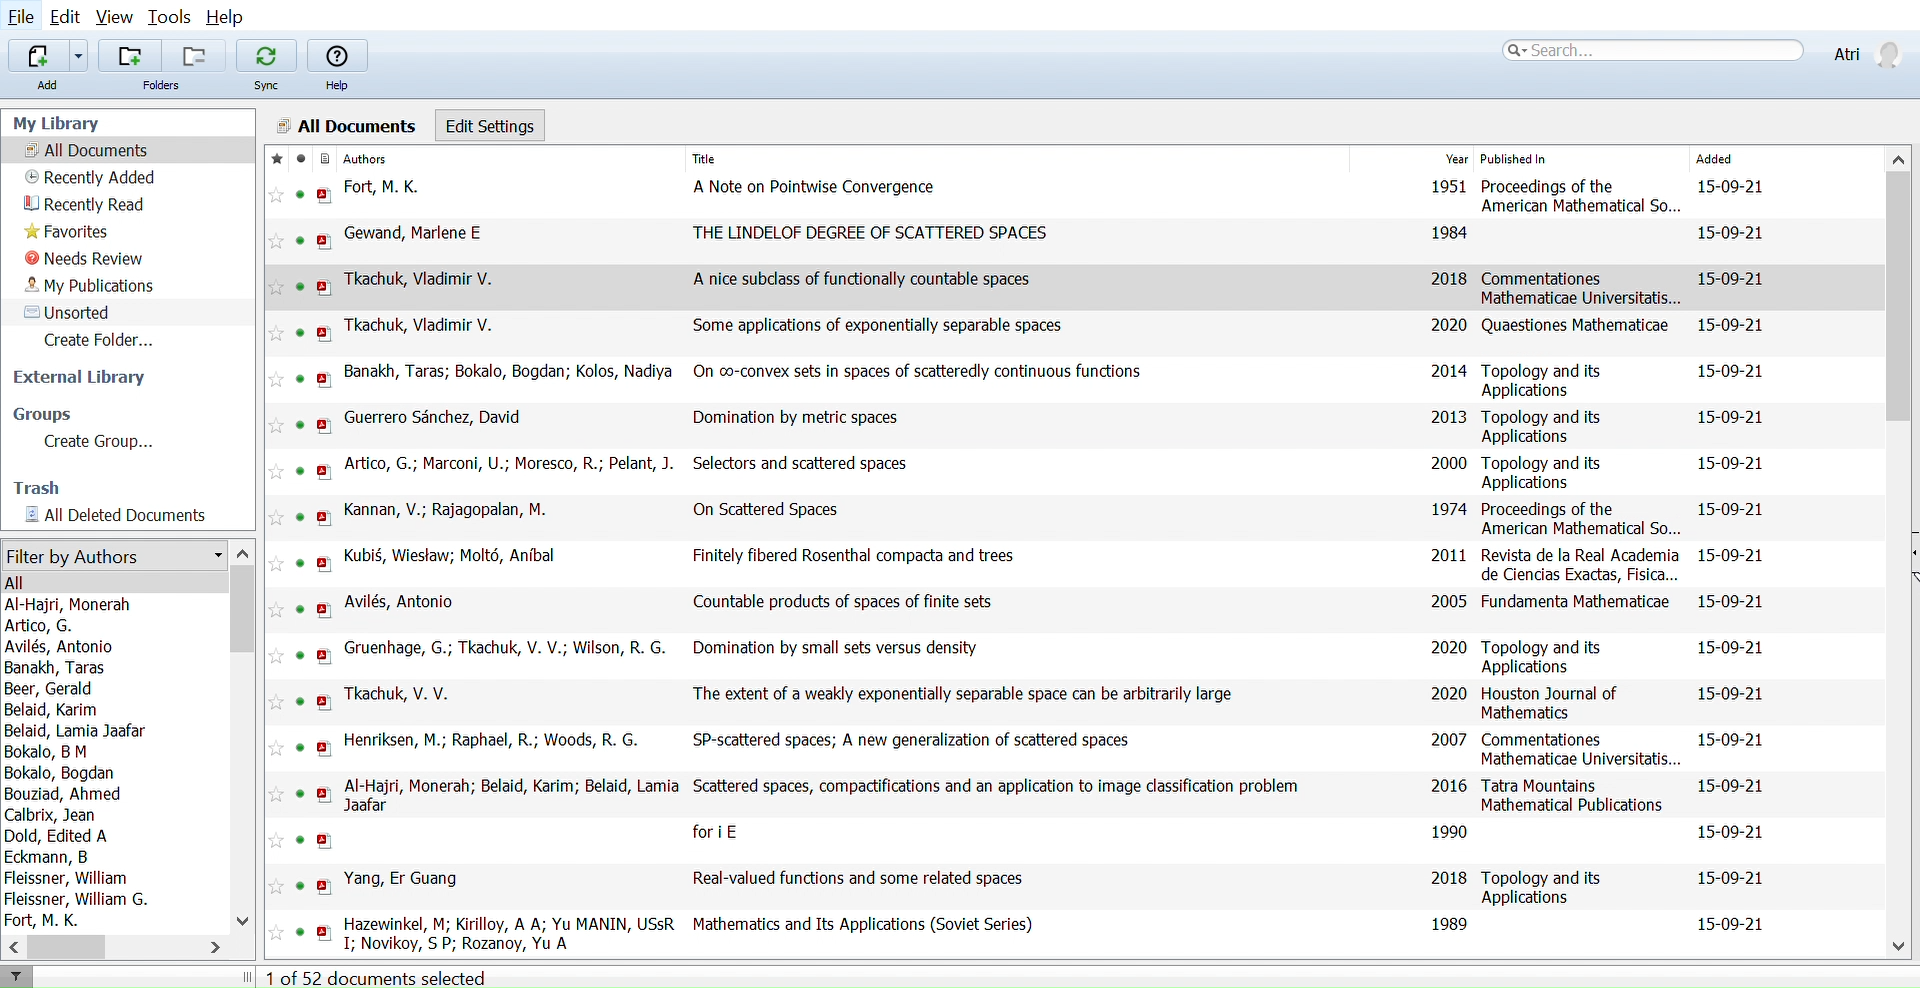  I want to click on Publisher, so click(1557, 159).